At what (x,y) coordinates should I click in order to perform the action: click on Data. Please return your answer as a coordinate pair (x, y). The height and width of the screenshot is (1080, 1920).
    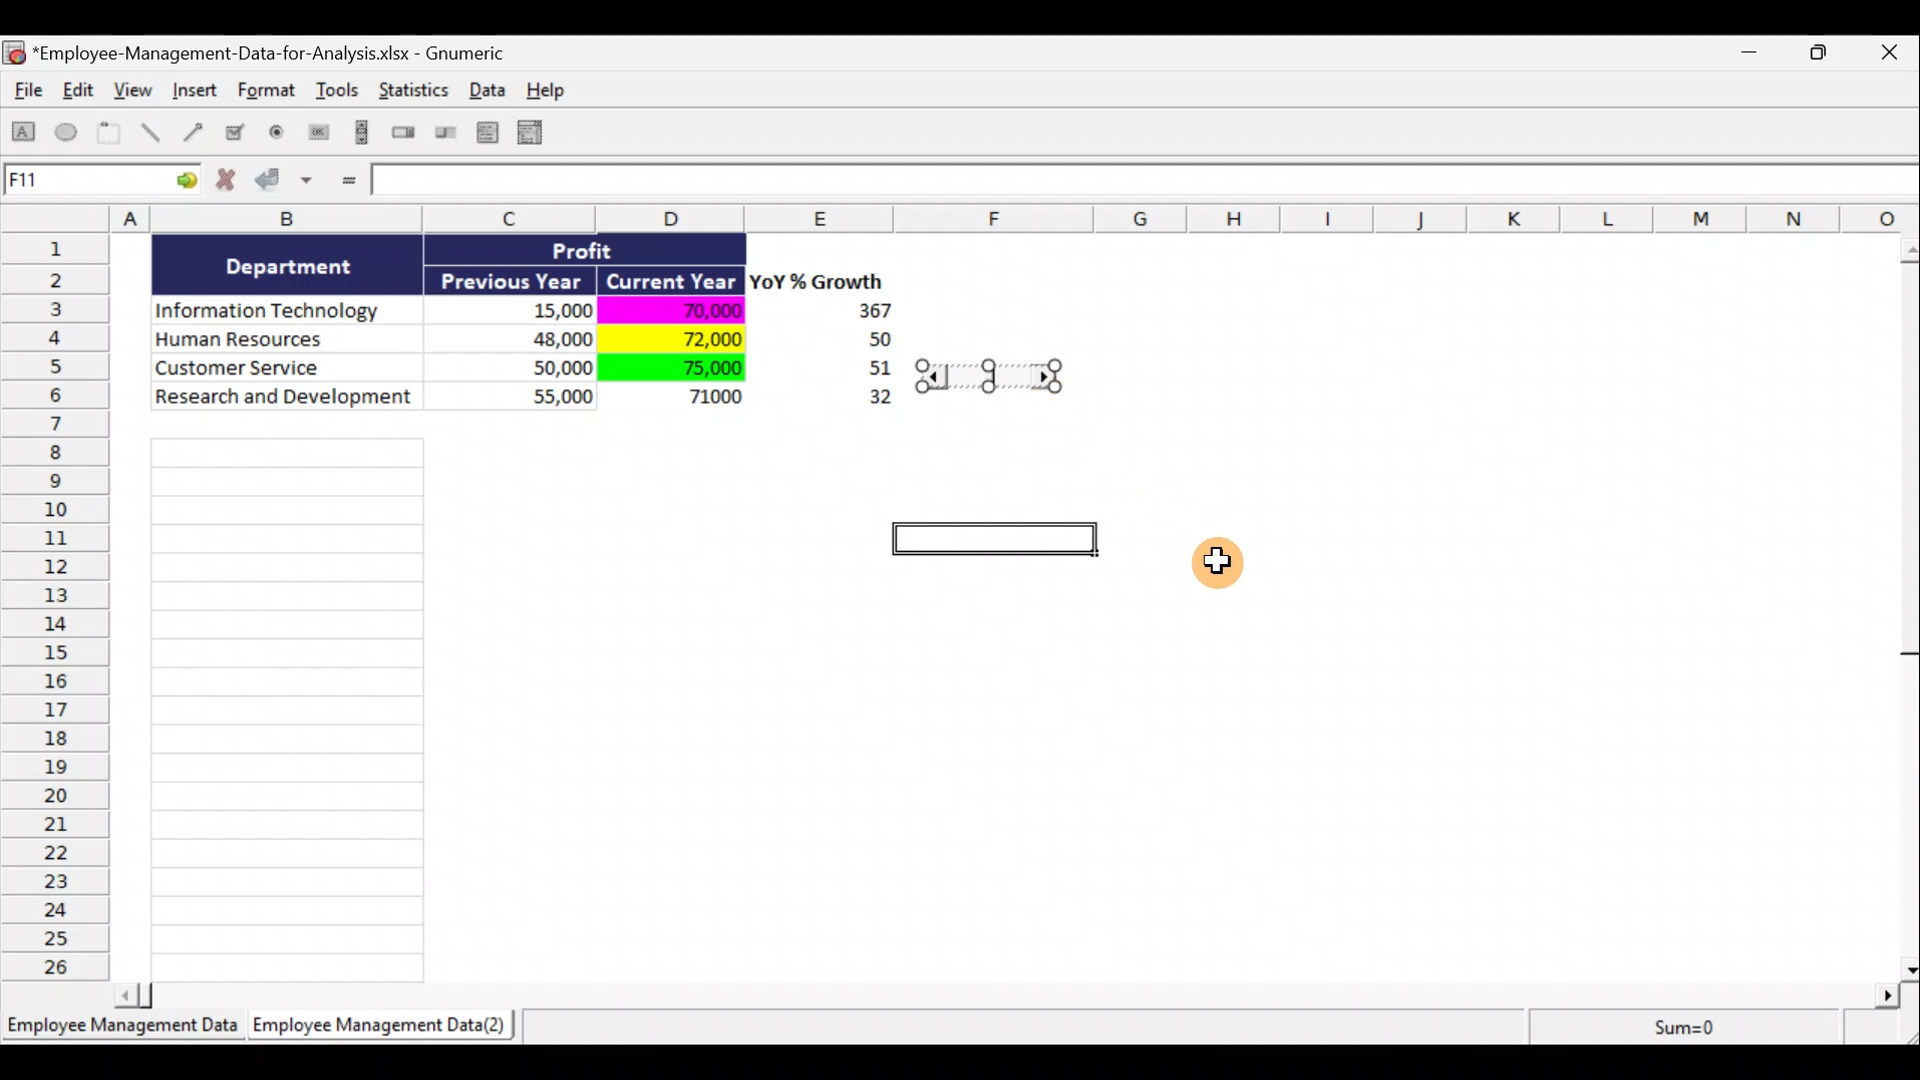
    Looking at the image, I should click on (519, 329).